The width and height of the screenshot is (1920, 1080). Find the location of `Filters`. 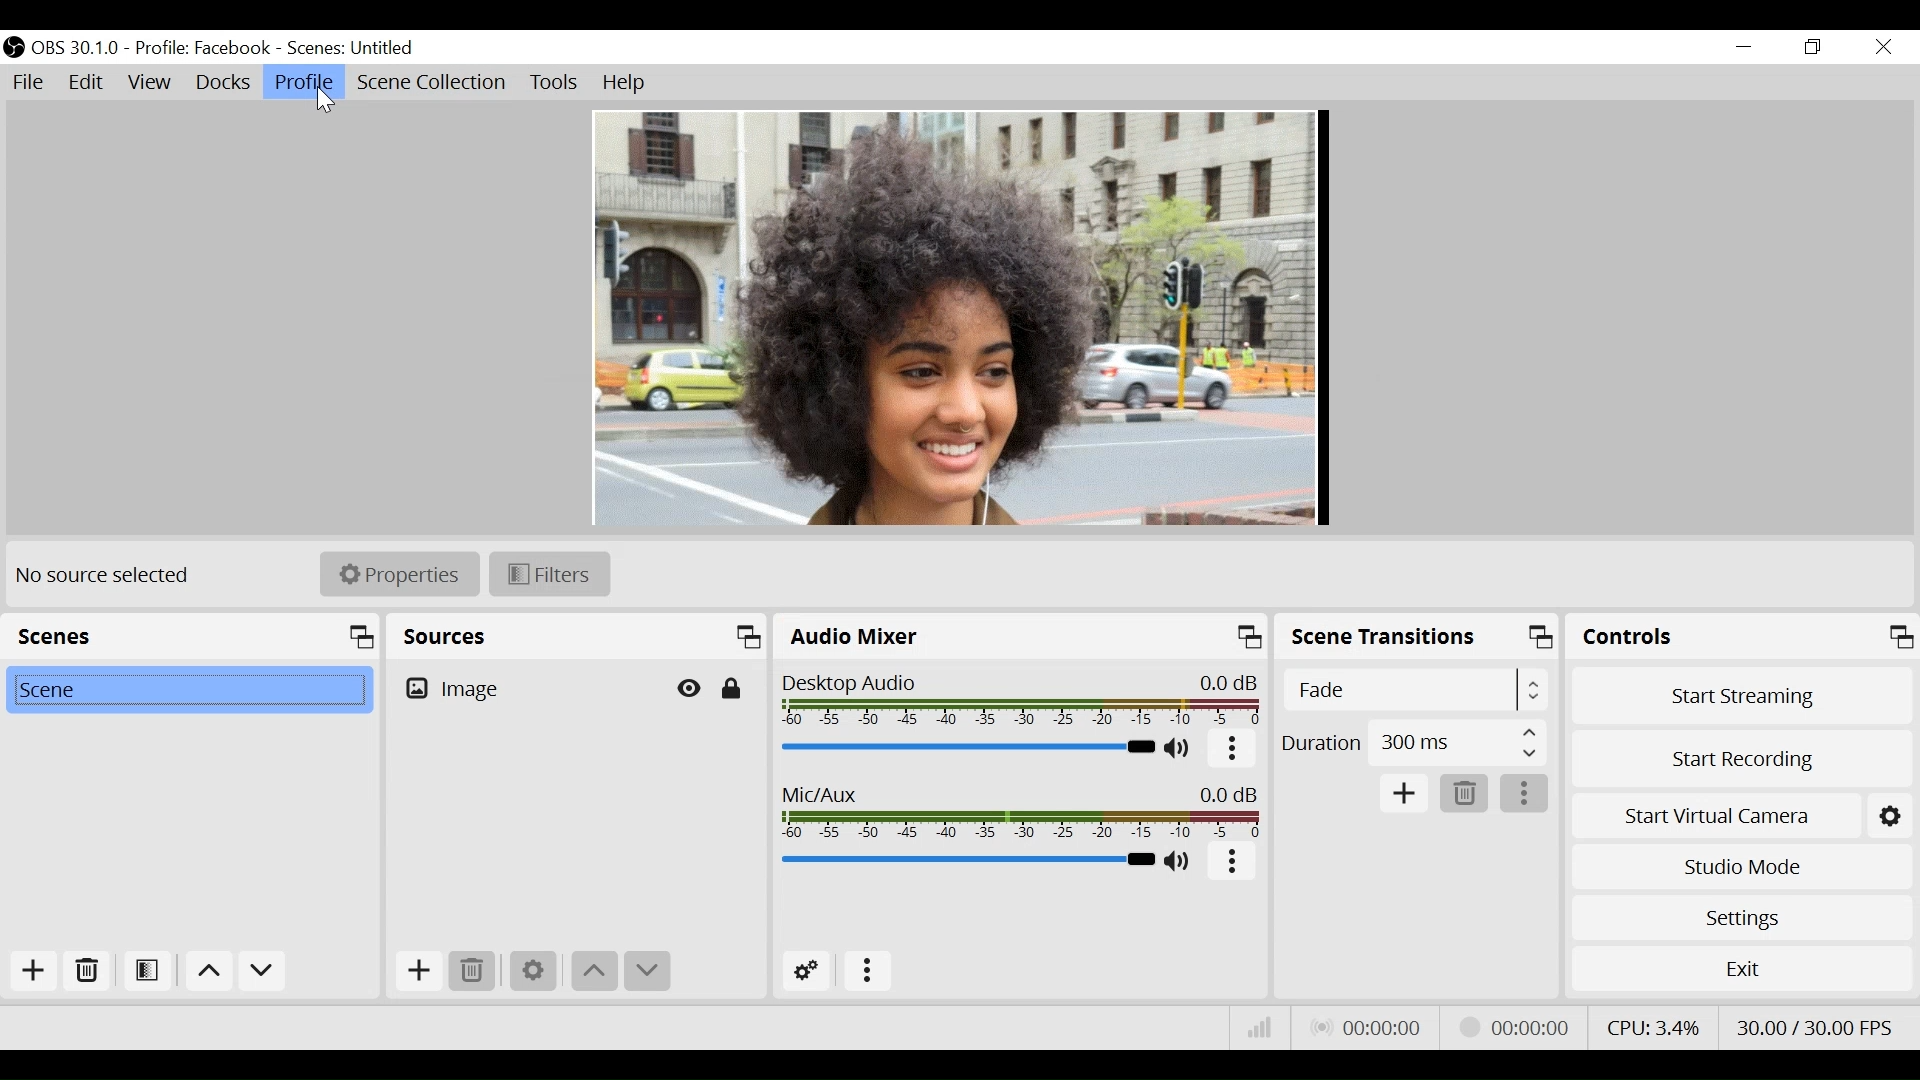

Filters is located at coordinates (551, 575).